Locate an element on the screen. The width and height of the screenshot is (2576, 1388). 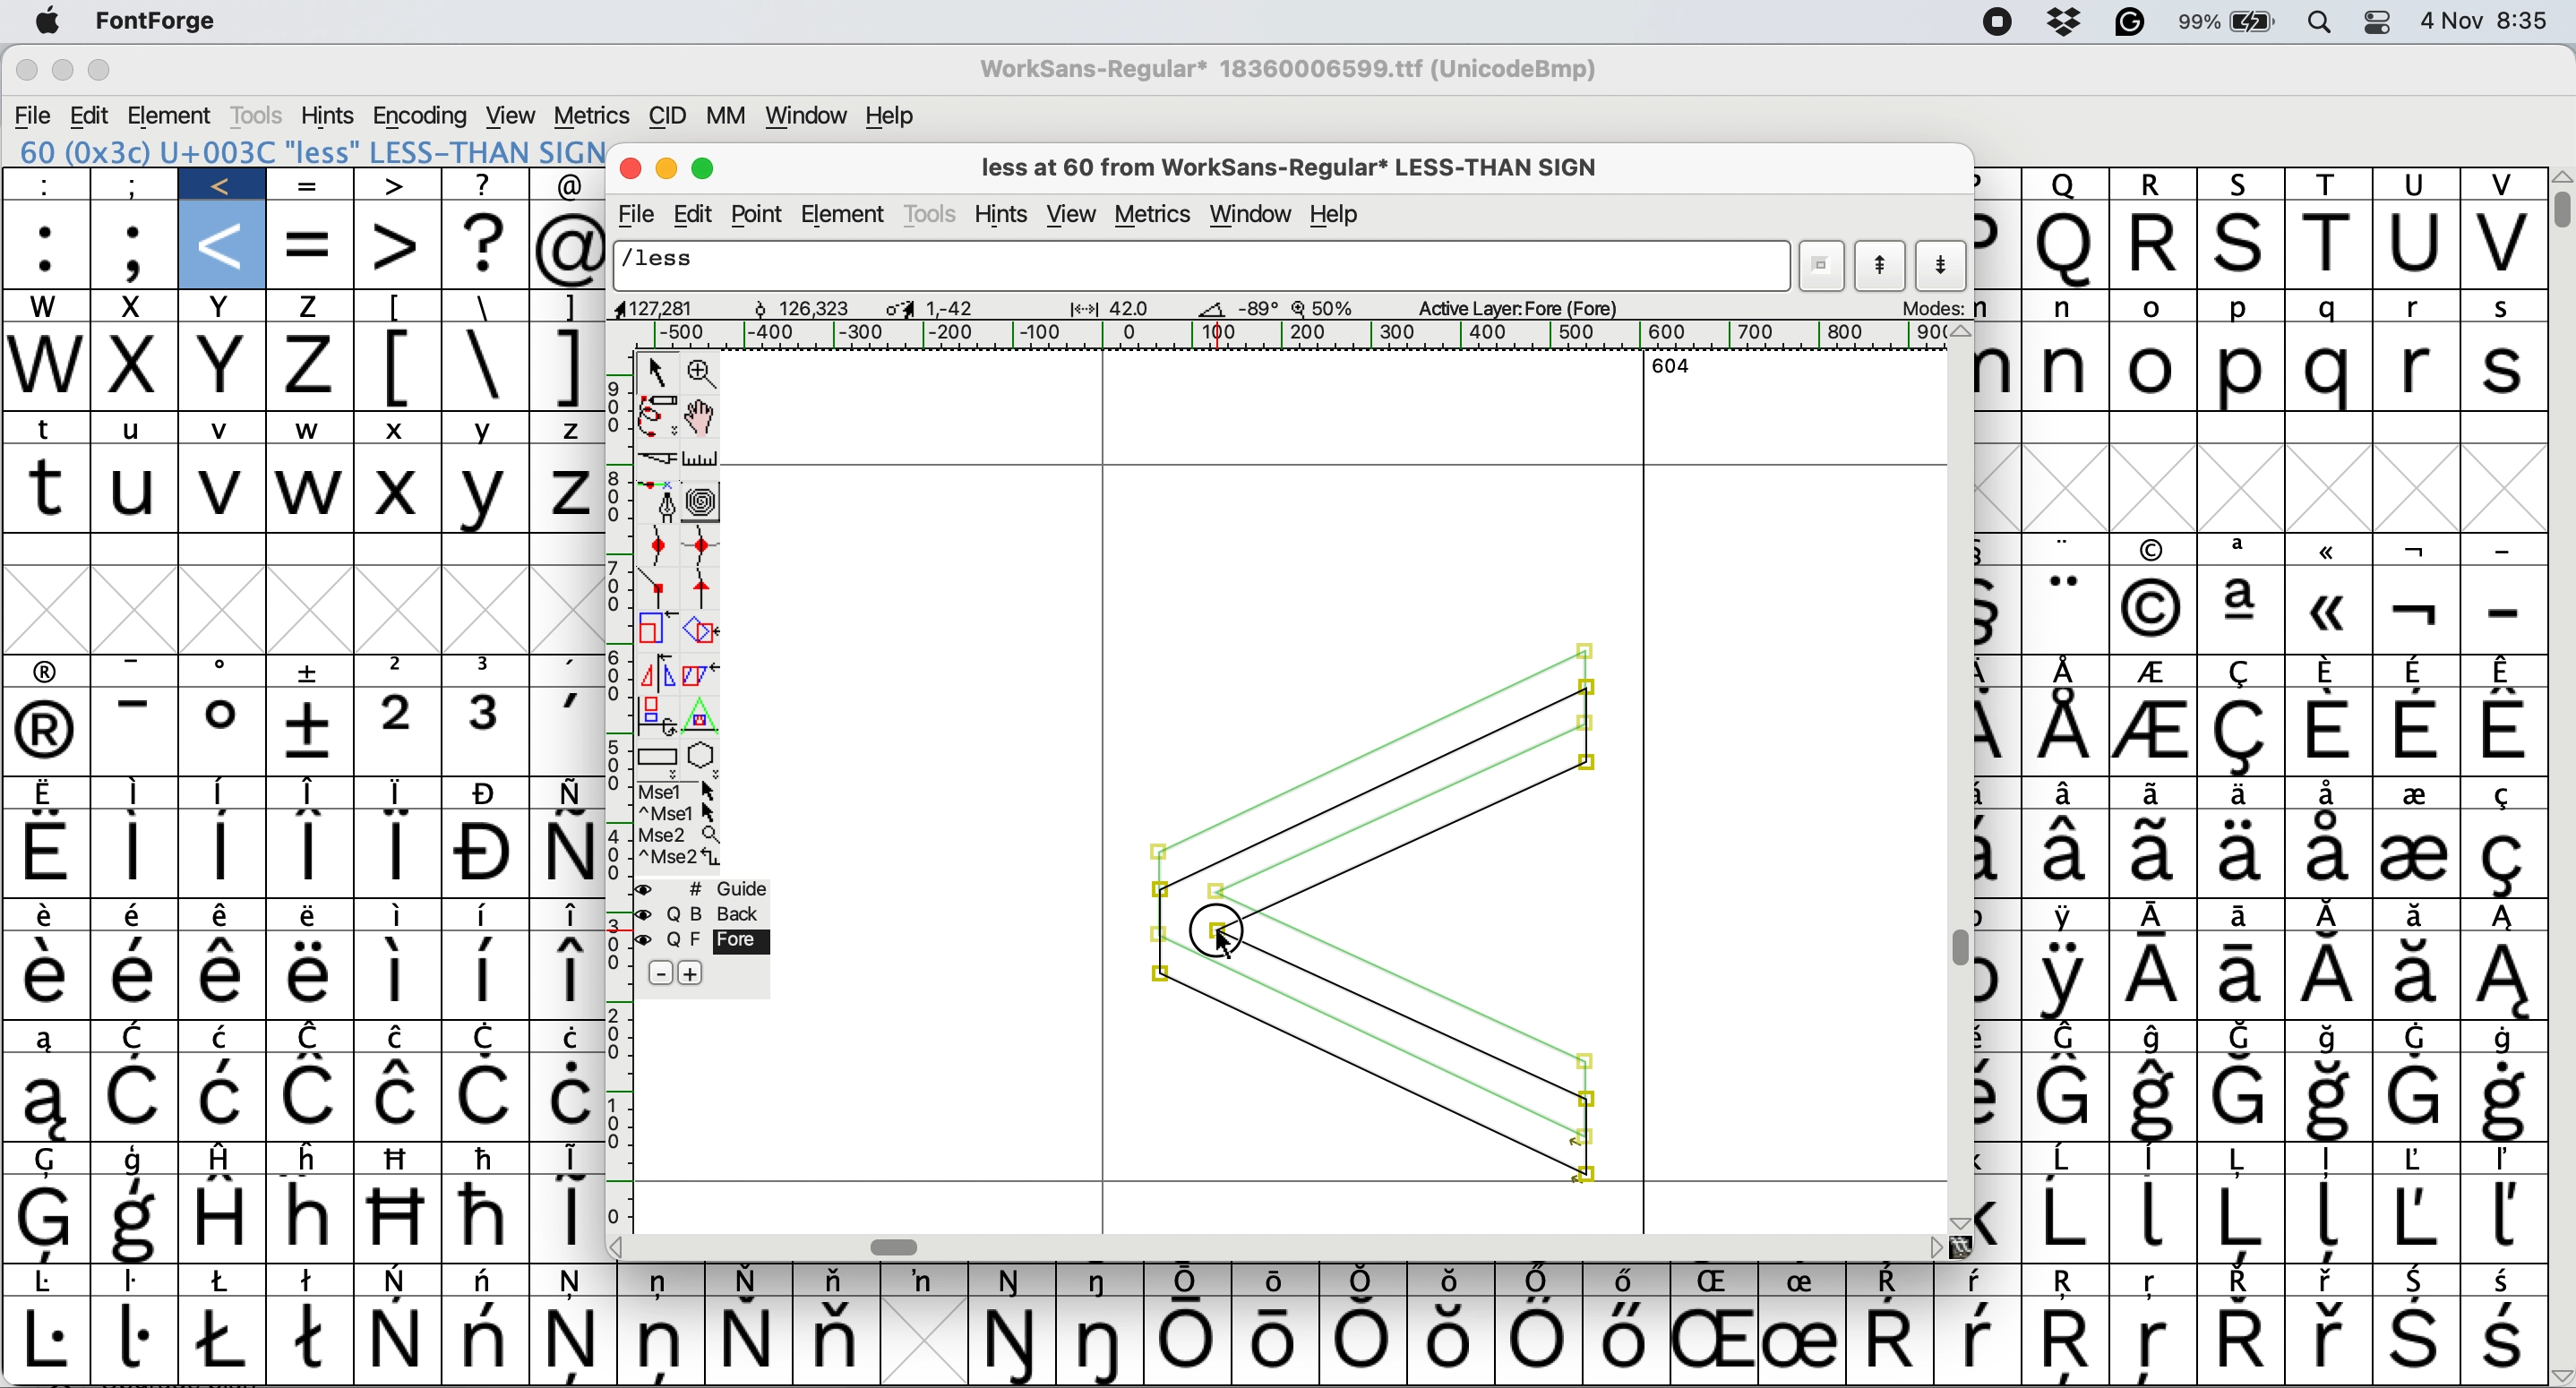
metrics is located at coordinates (1153, 215).